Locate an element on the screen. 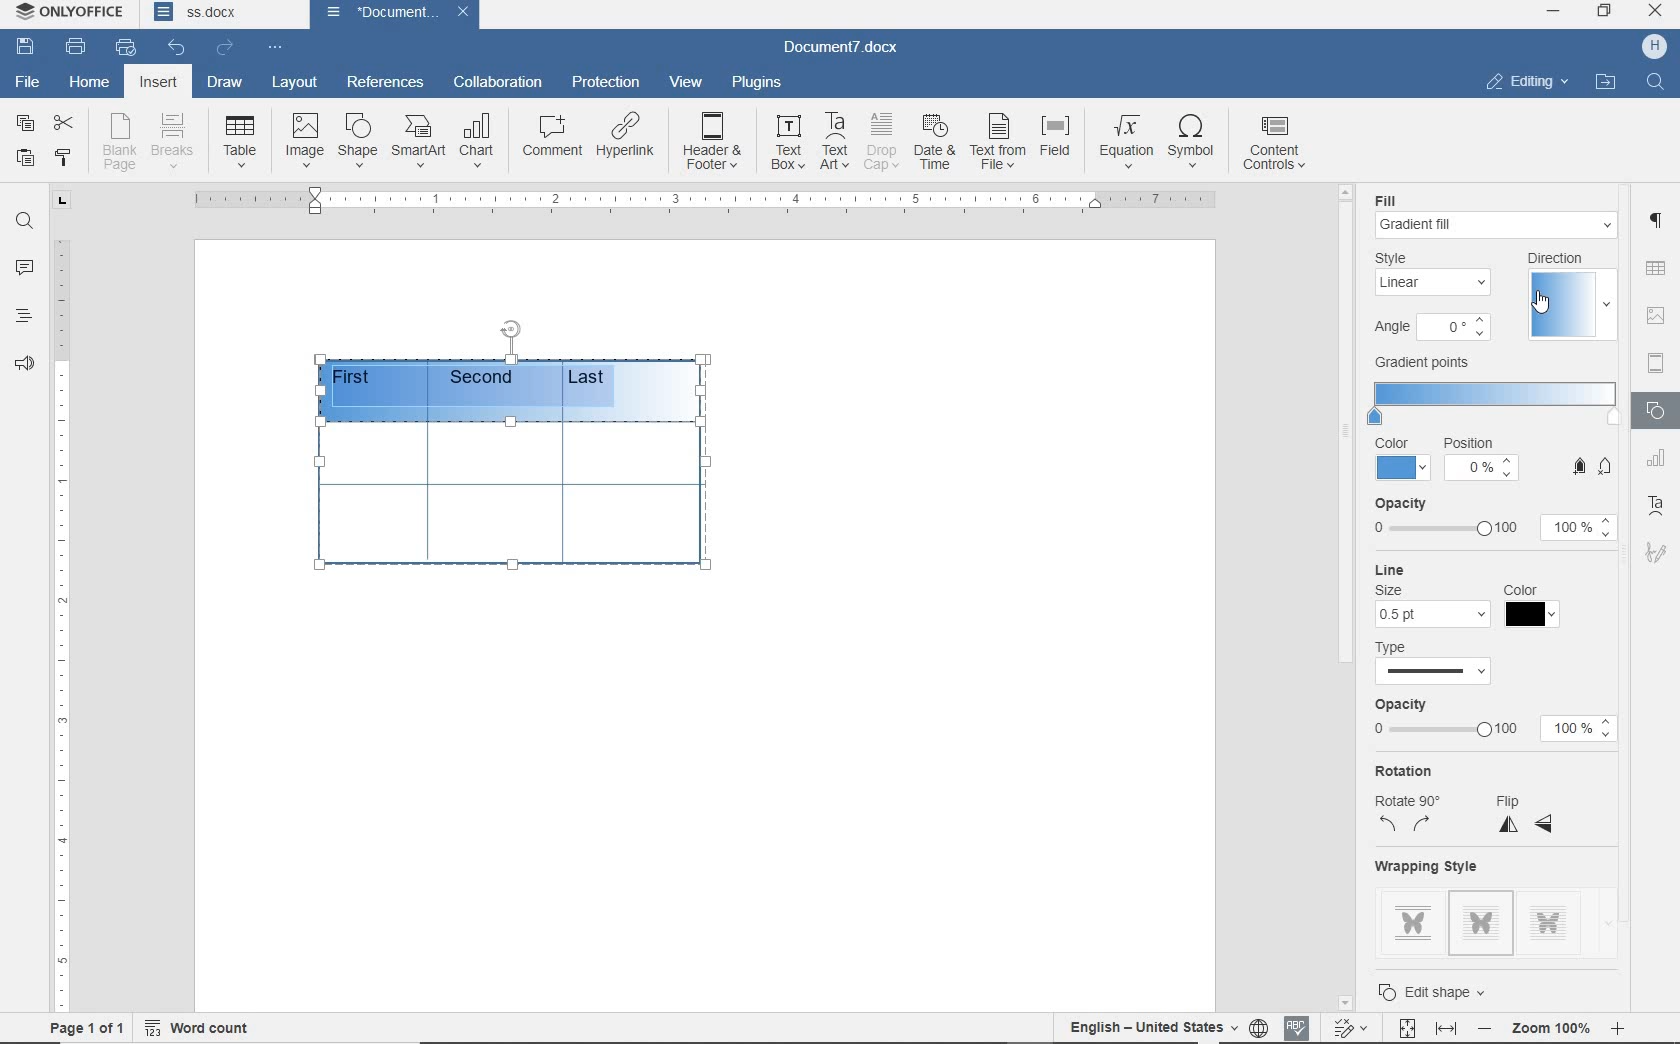 This screenshot has width=1680, height=1044. feedback & suppory is located at coordinates (25, 367).